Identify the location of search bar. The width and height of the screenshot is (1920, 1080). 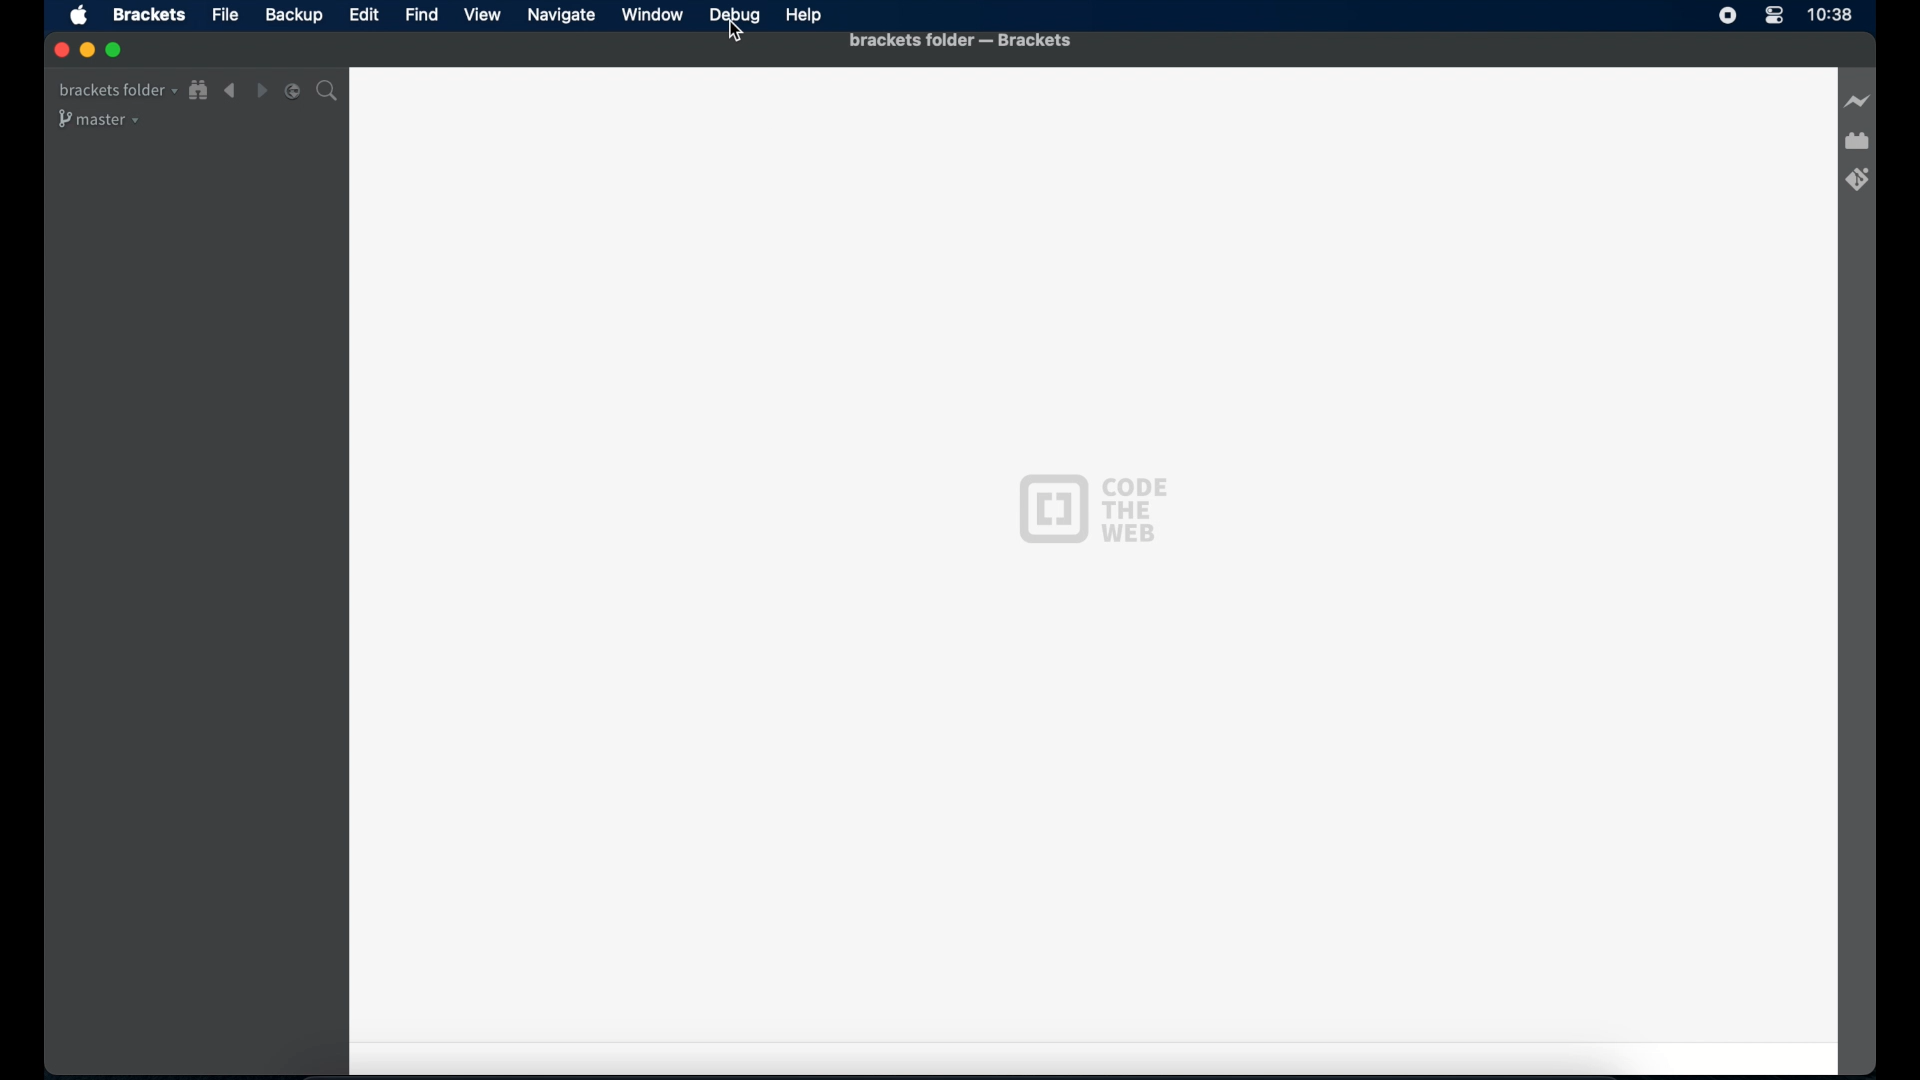
(327, 92).